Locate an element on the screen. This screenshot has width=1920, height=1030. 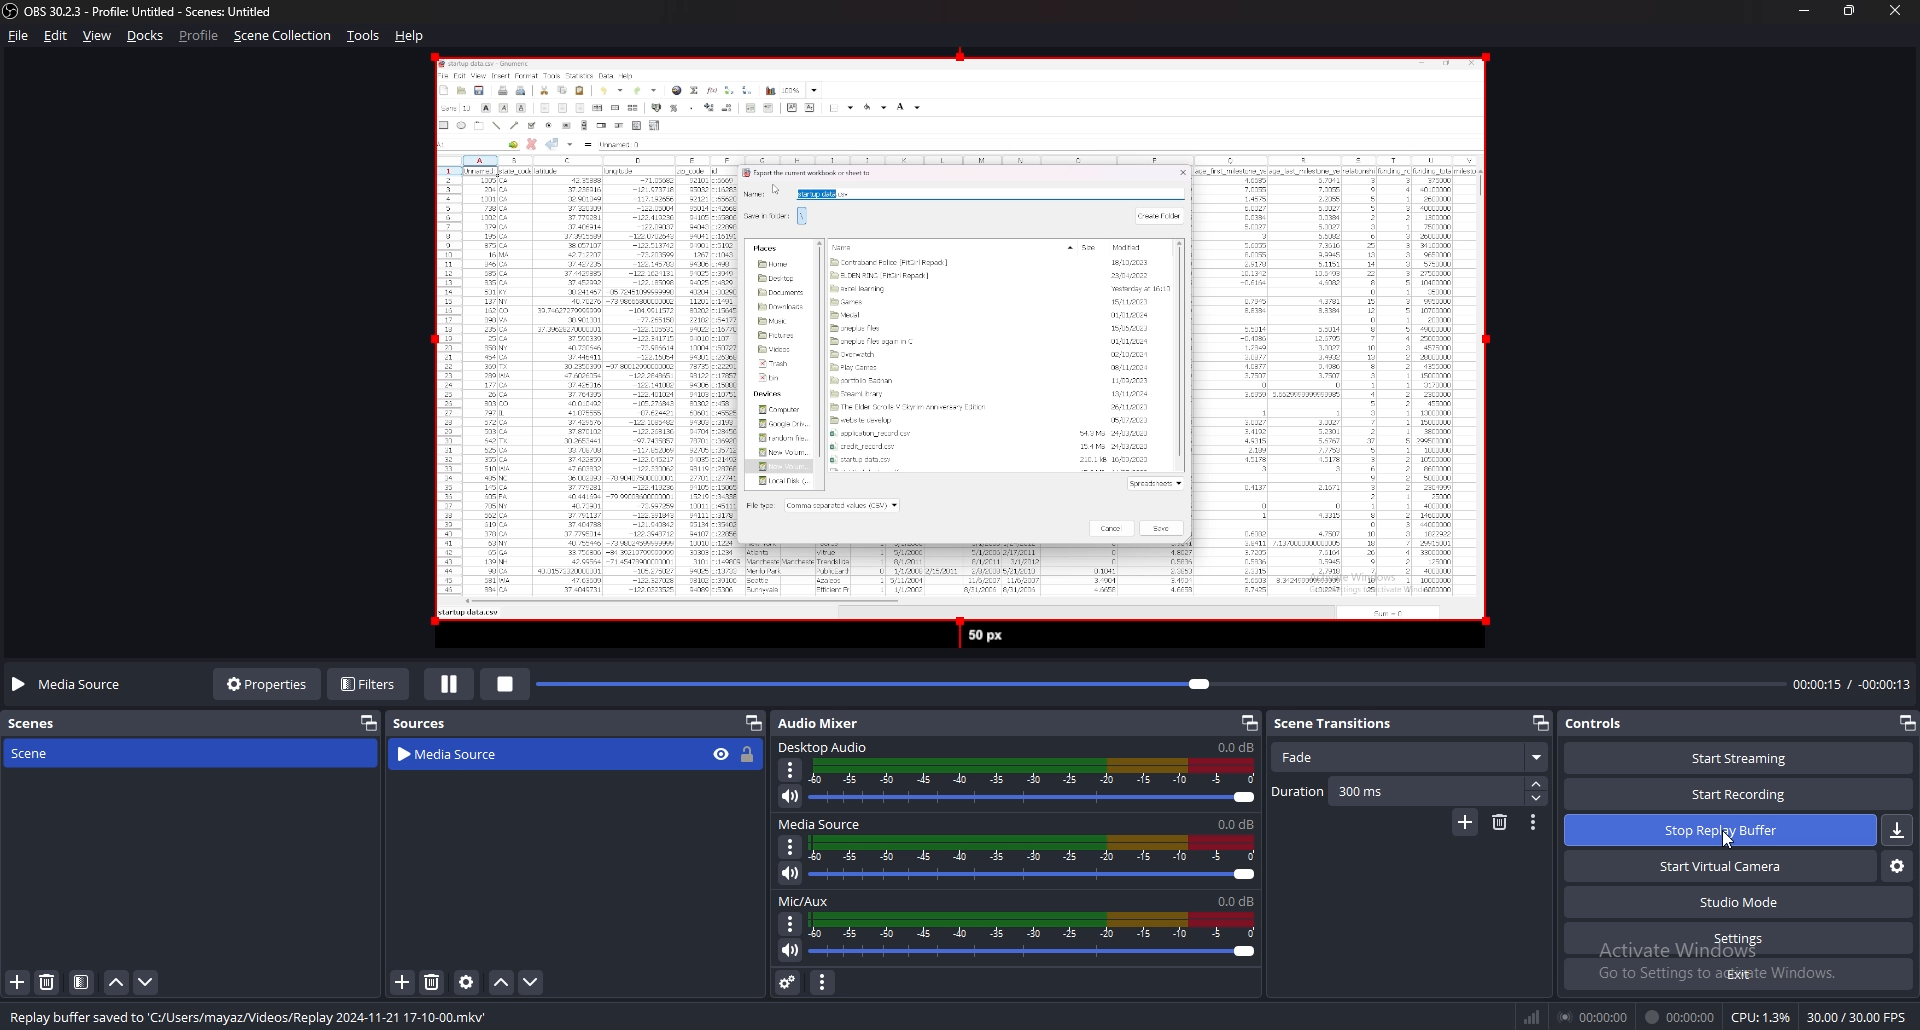
mic/aux is located at coordinates (804, 901).